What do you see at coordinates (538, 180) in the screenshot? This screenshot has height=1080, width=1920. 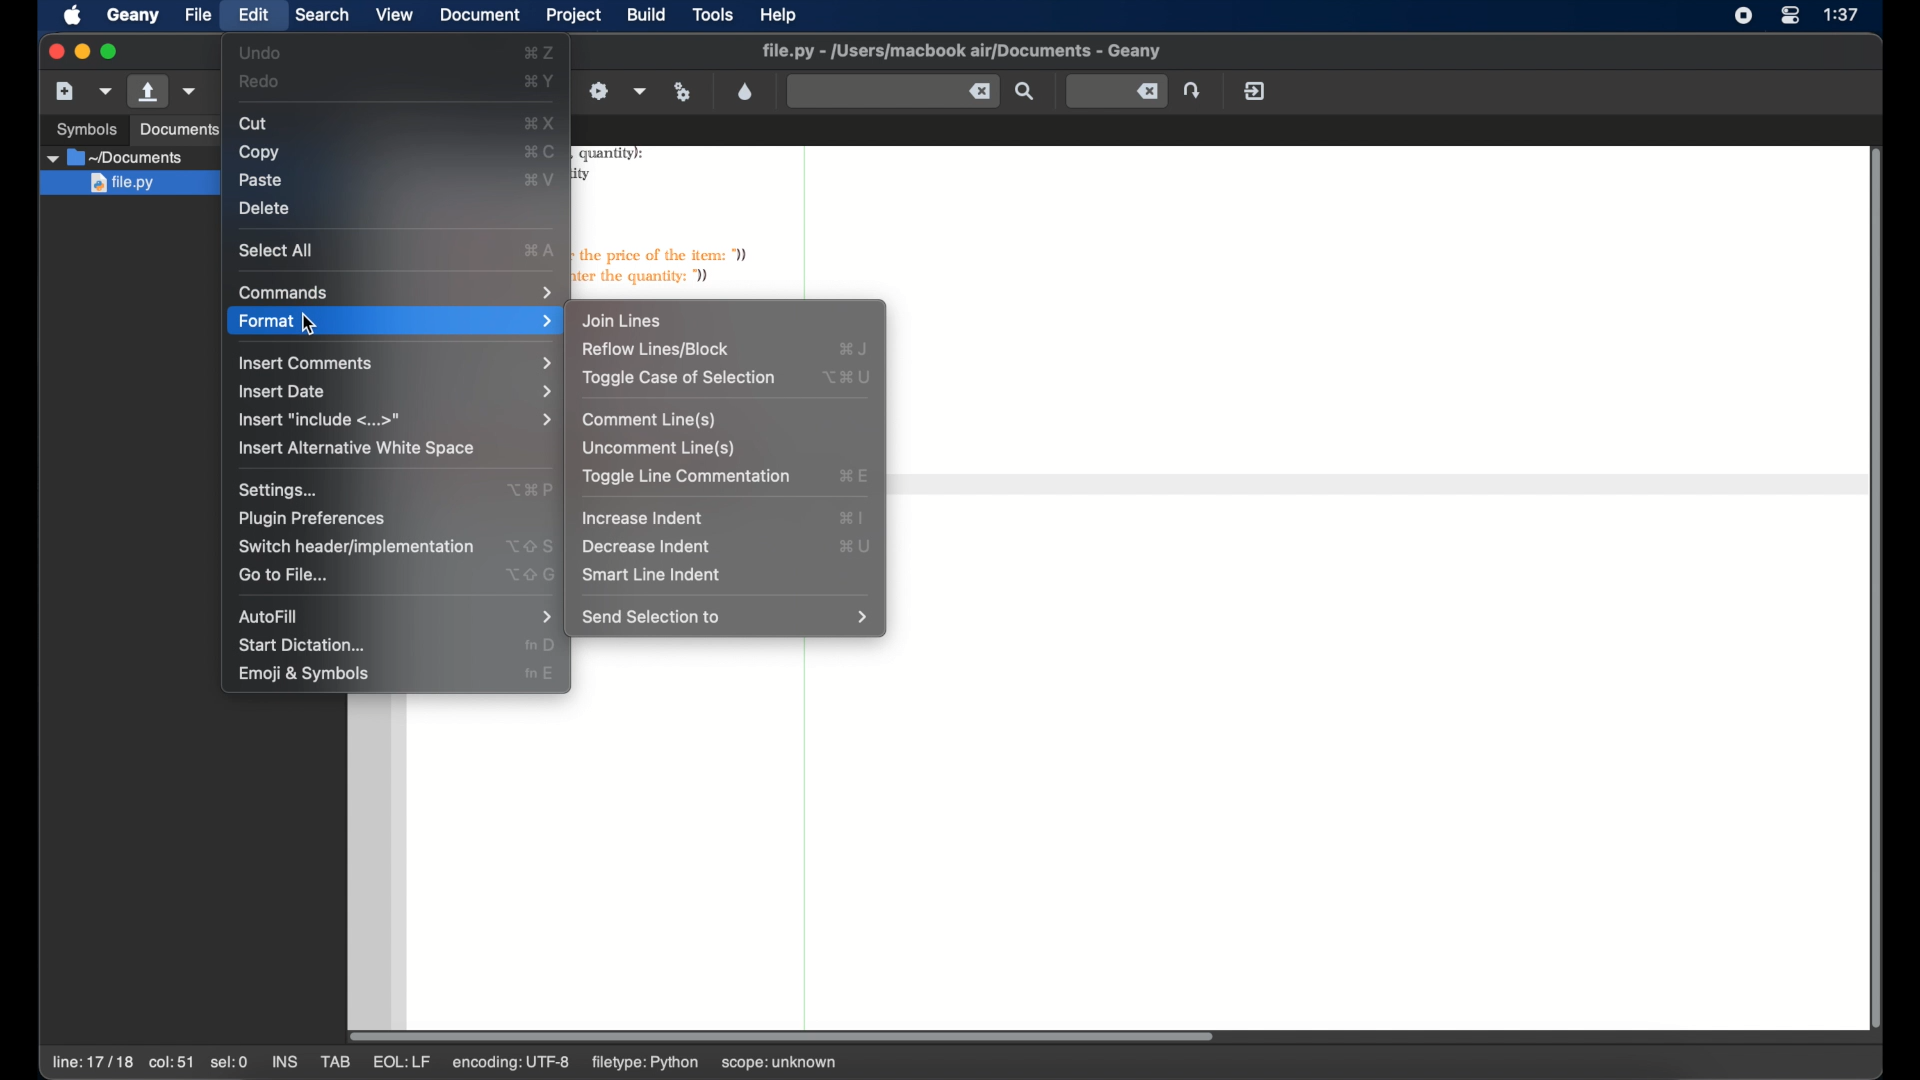 I see `paste shortcut` at bounding box center [538, 180].